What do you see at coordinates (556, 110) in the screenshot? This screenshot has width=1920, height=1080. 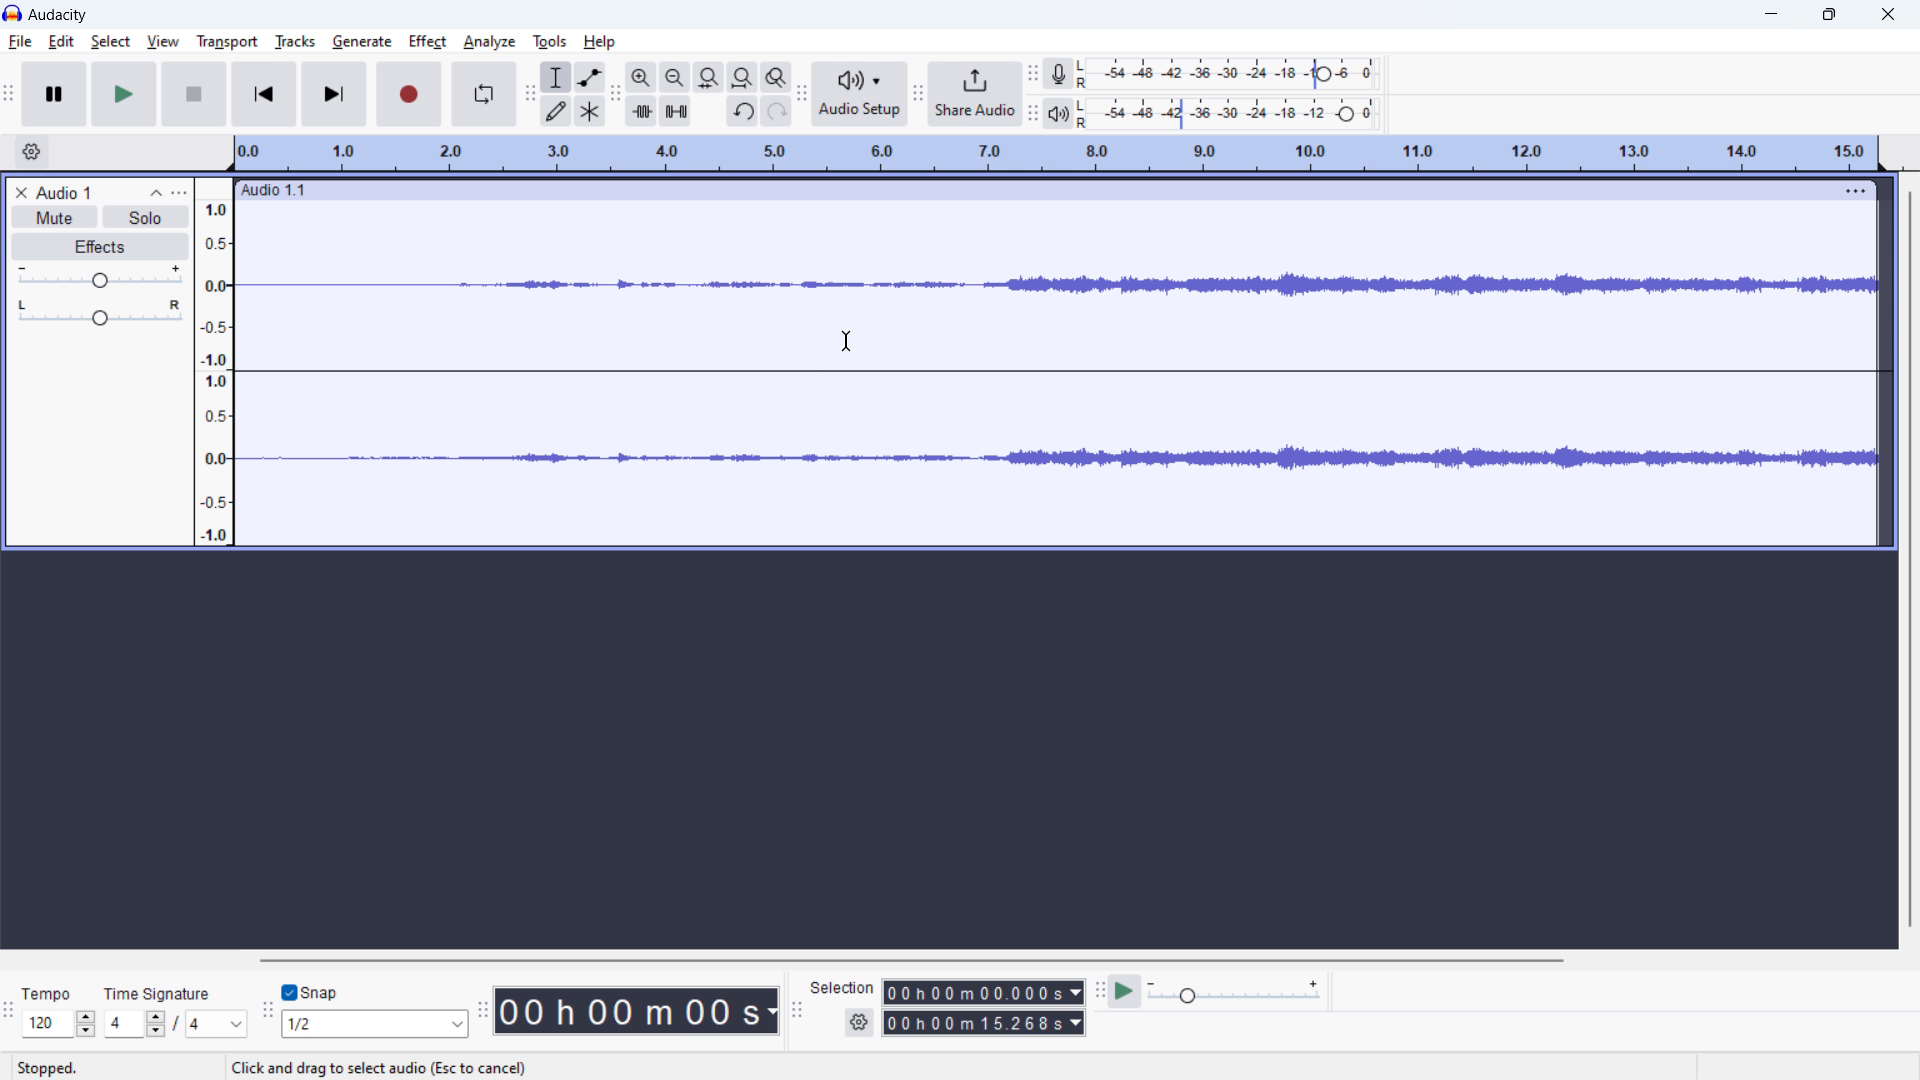 I see `draw tool` at bounding box center [556, 110].